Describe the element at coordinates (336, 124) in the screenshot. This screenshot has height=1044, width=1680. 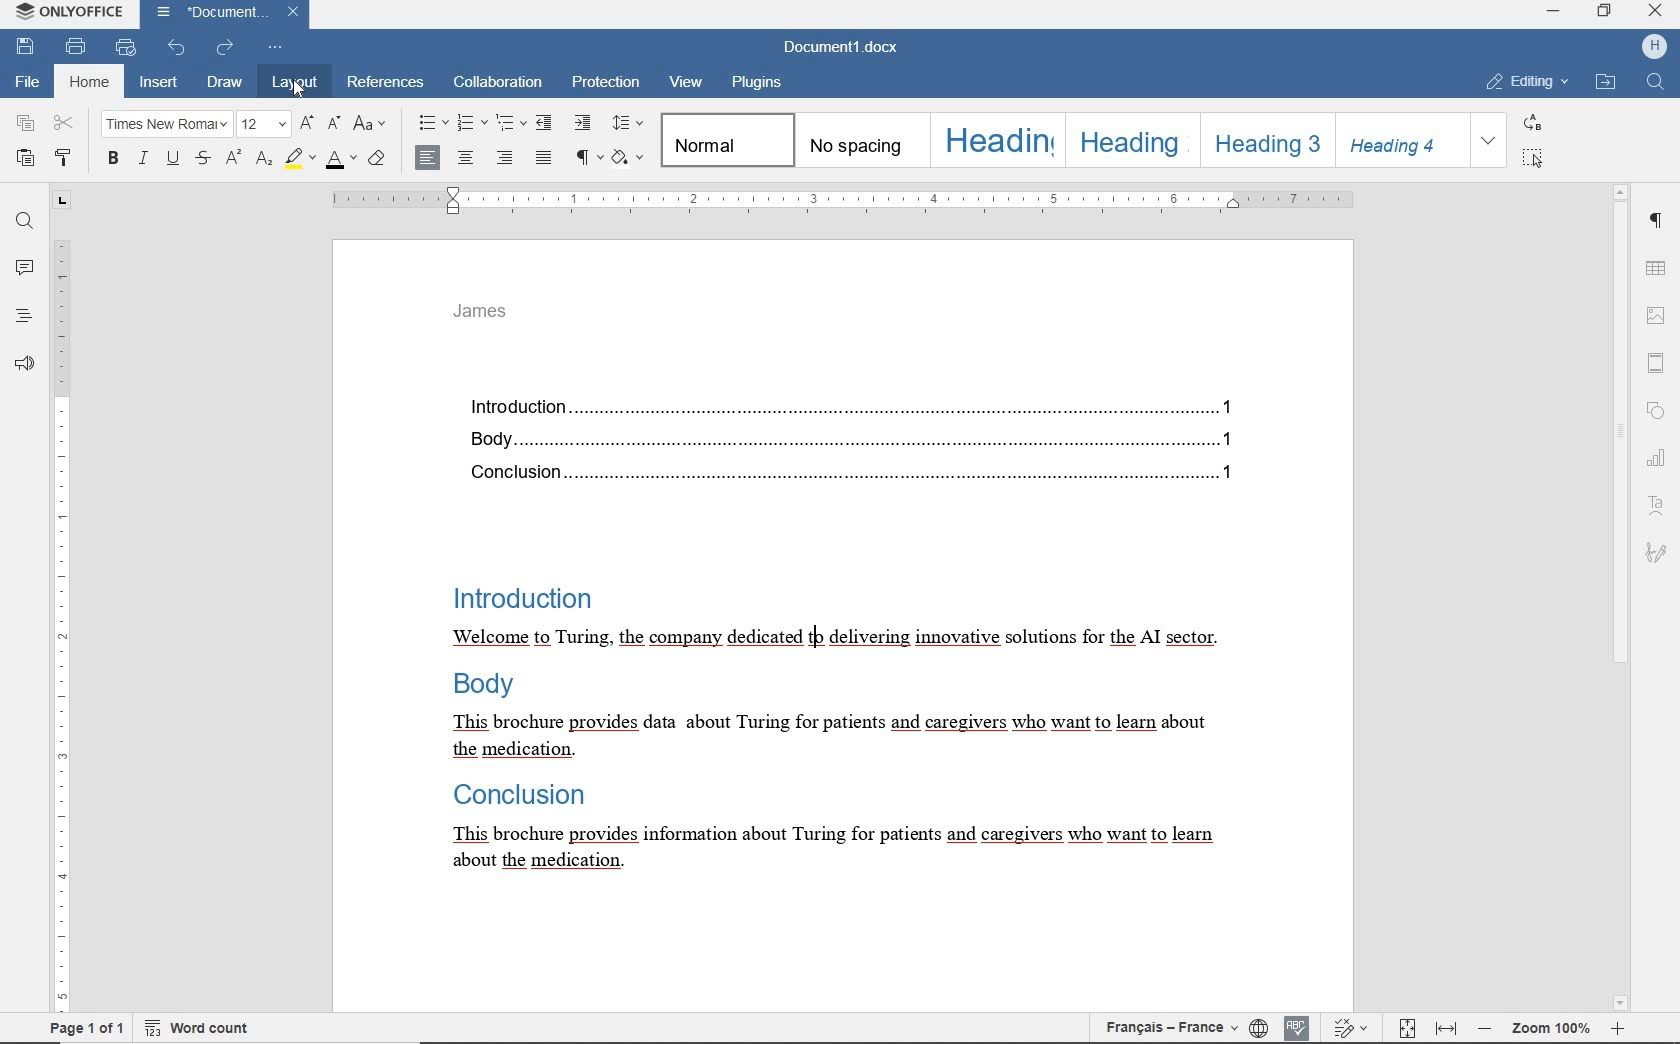
I see `decrement font size` at that location.